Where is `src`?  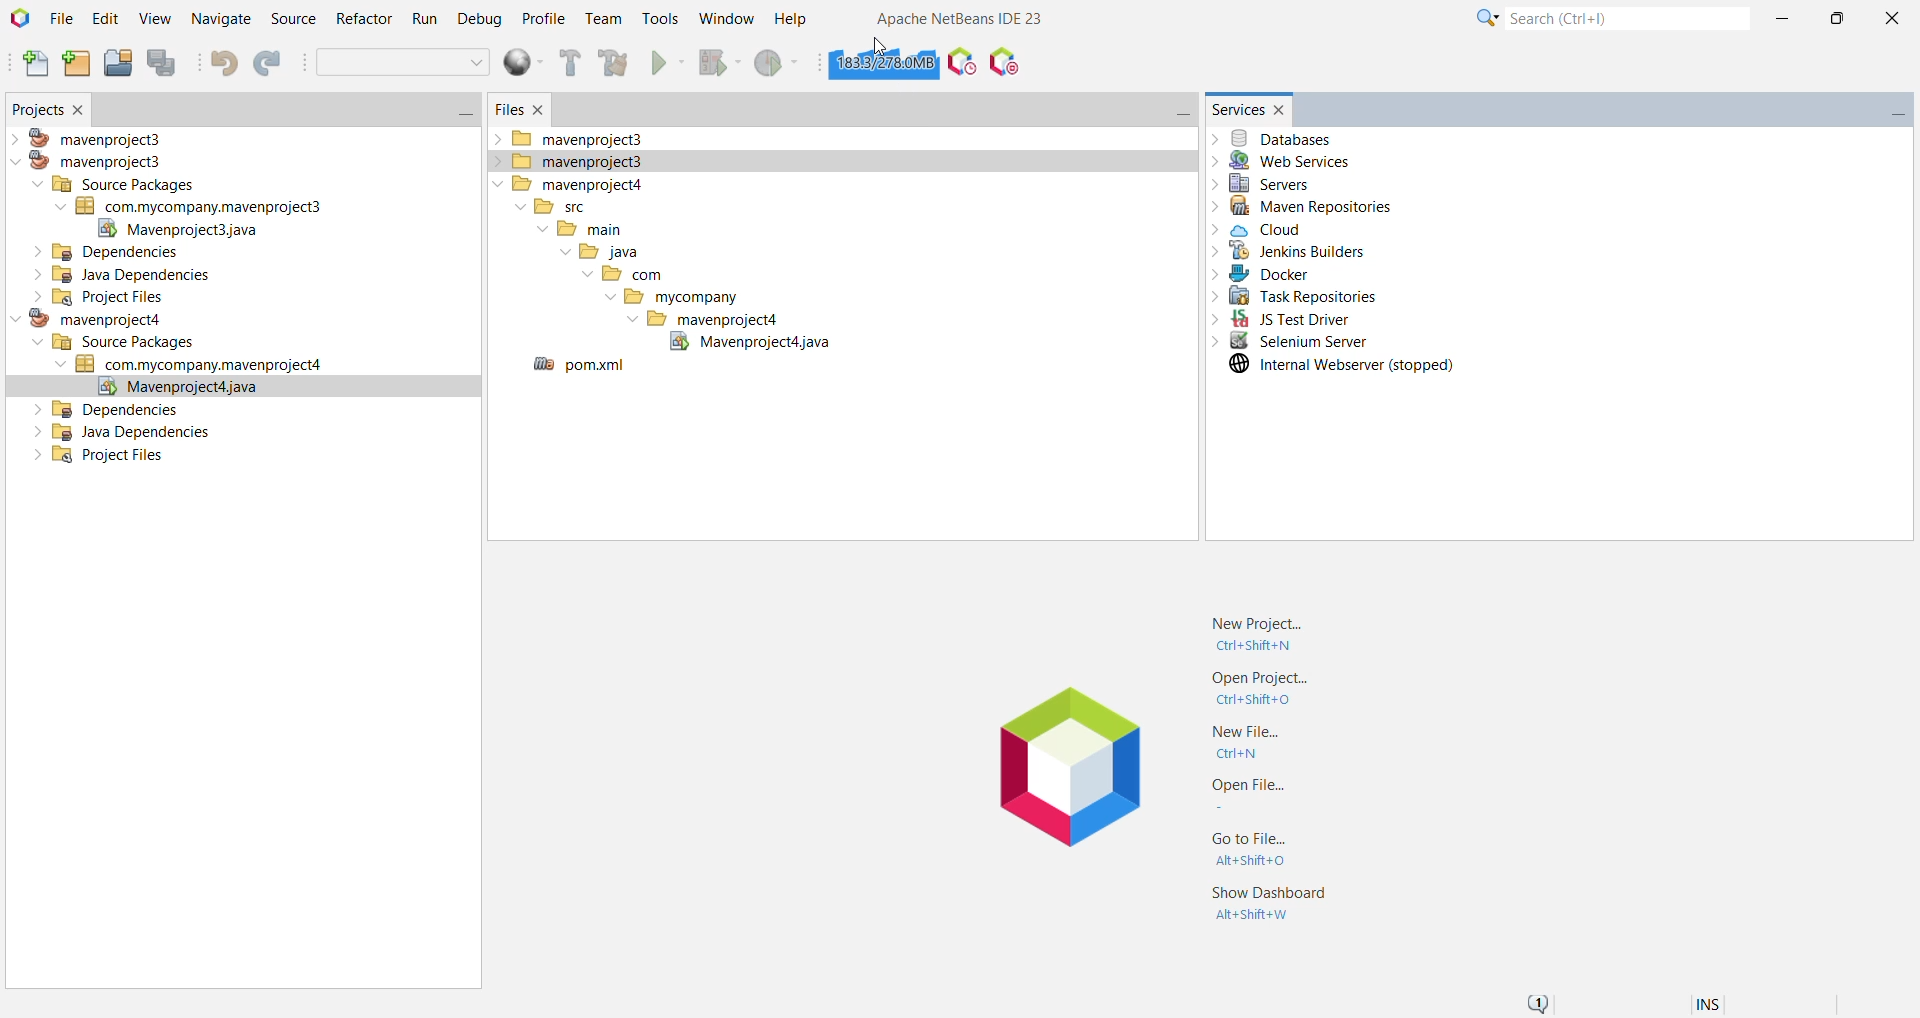 src is located at coordinates (554, 209).